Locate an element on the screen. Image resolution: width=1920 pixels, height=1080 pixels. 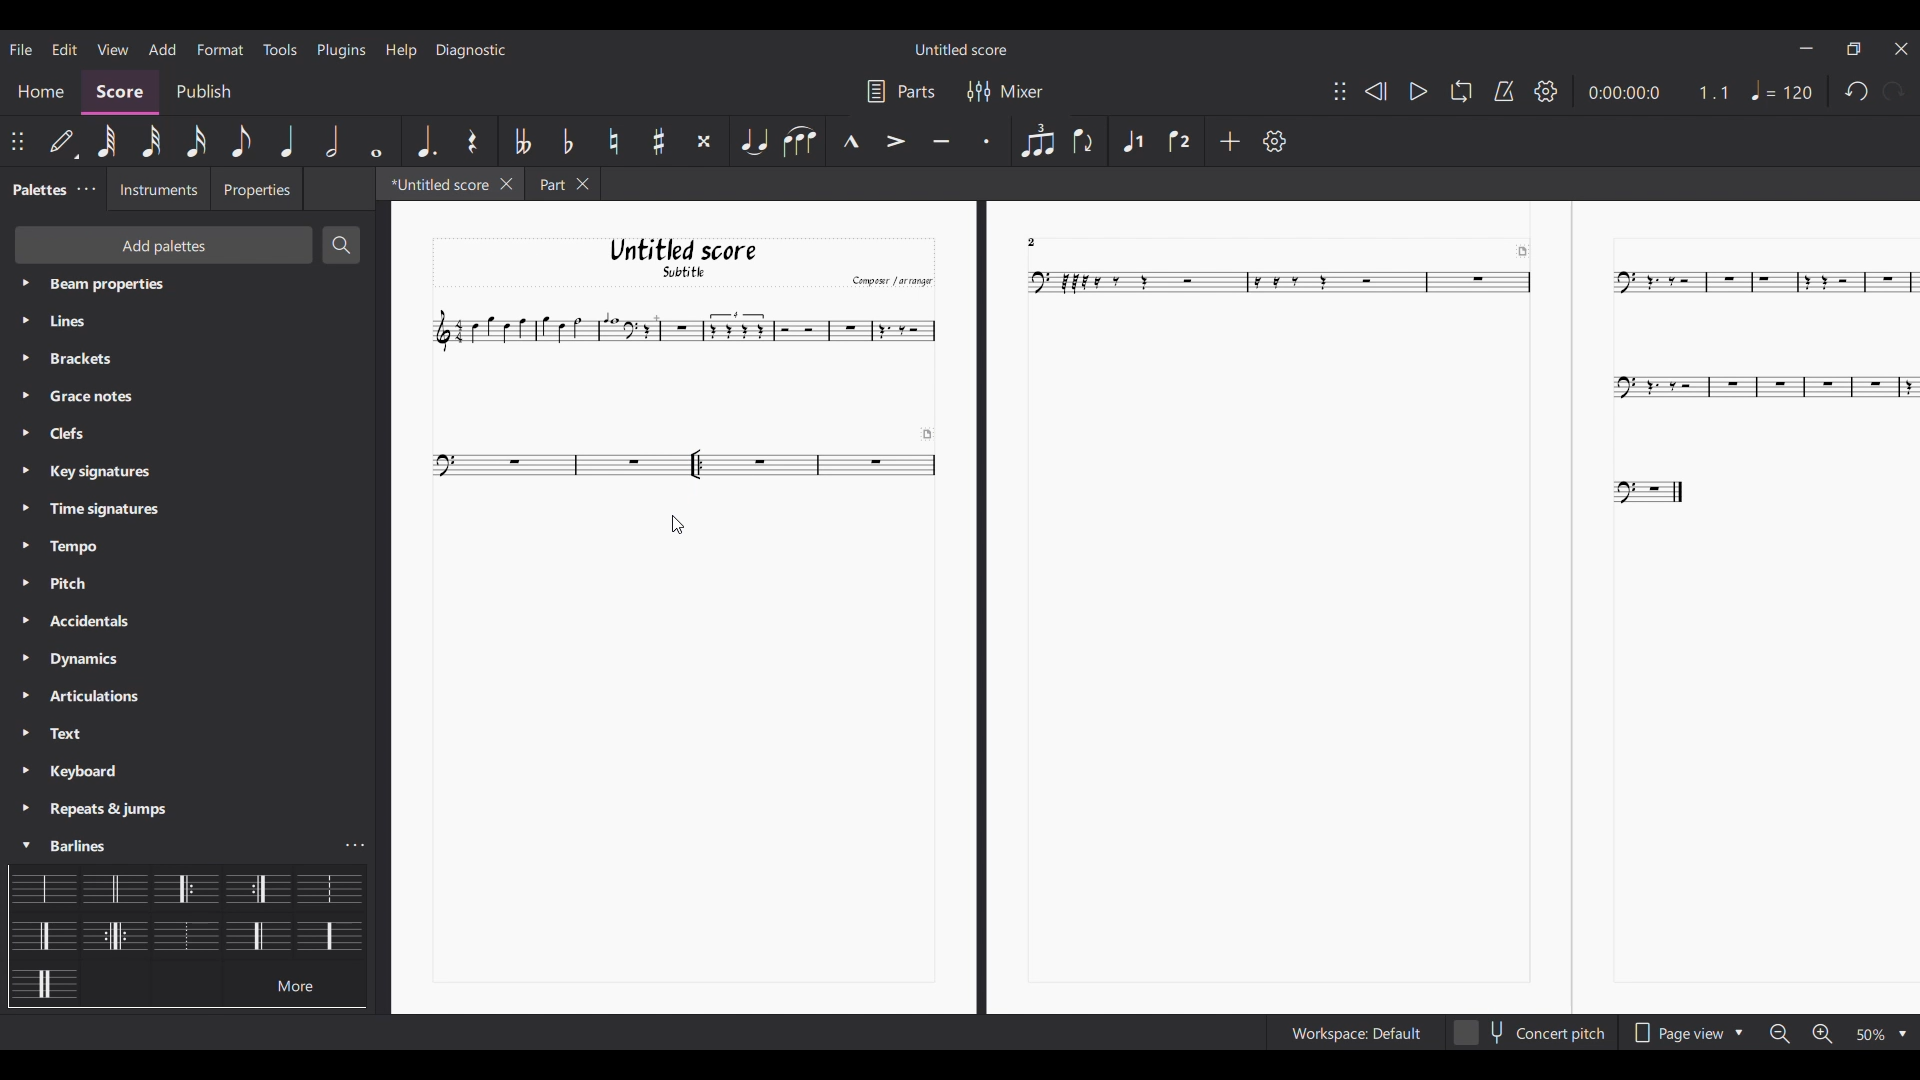
Barline options is located at coordinates (257, 886).